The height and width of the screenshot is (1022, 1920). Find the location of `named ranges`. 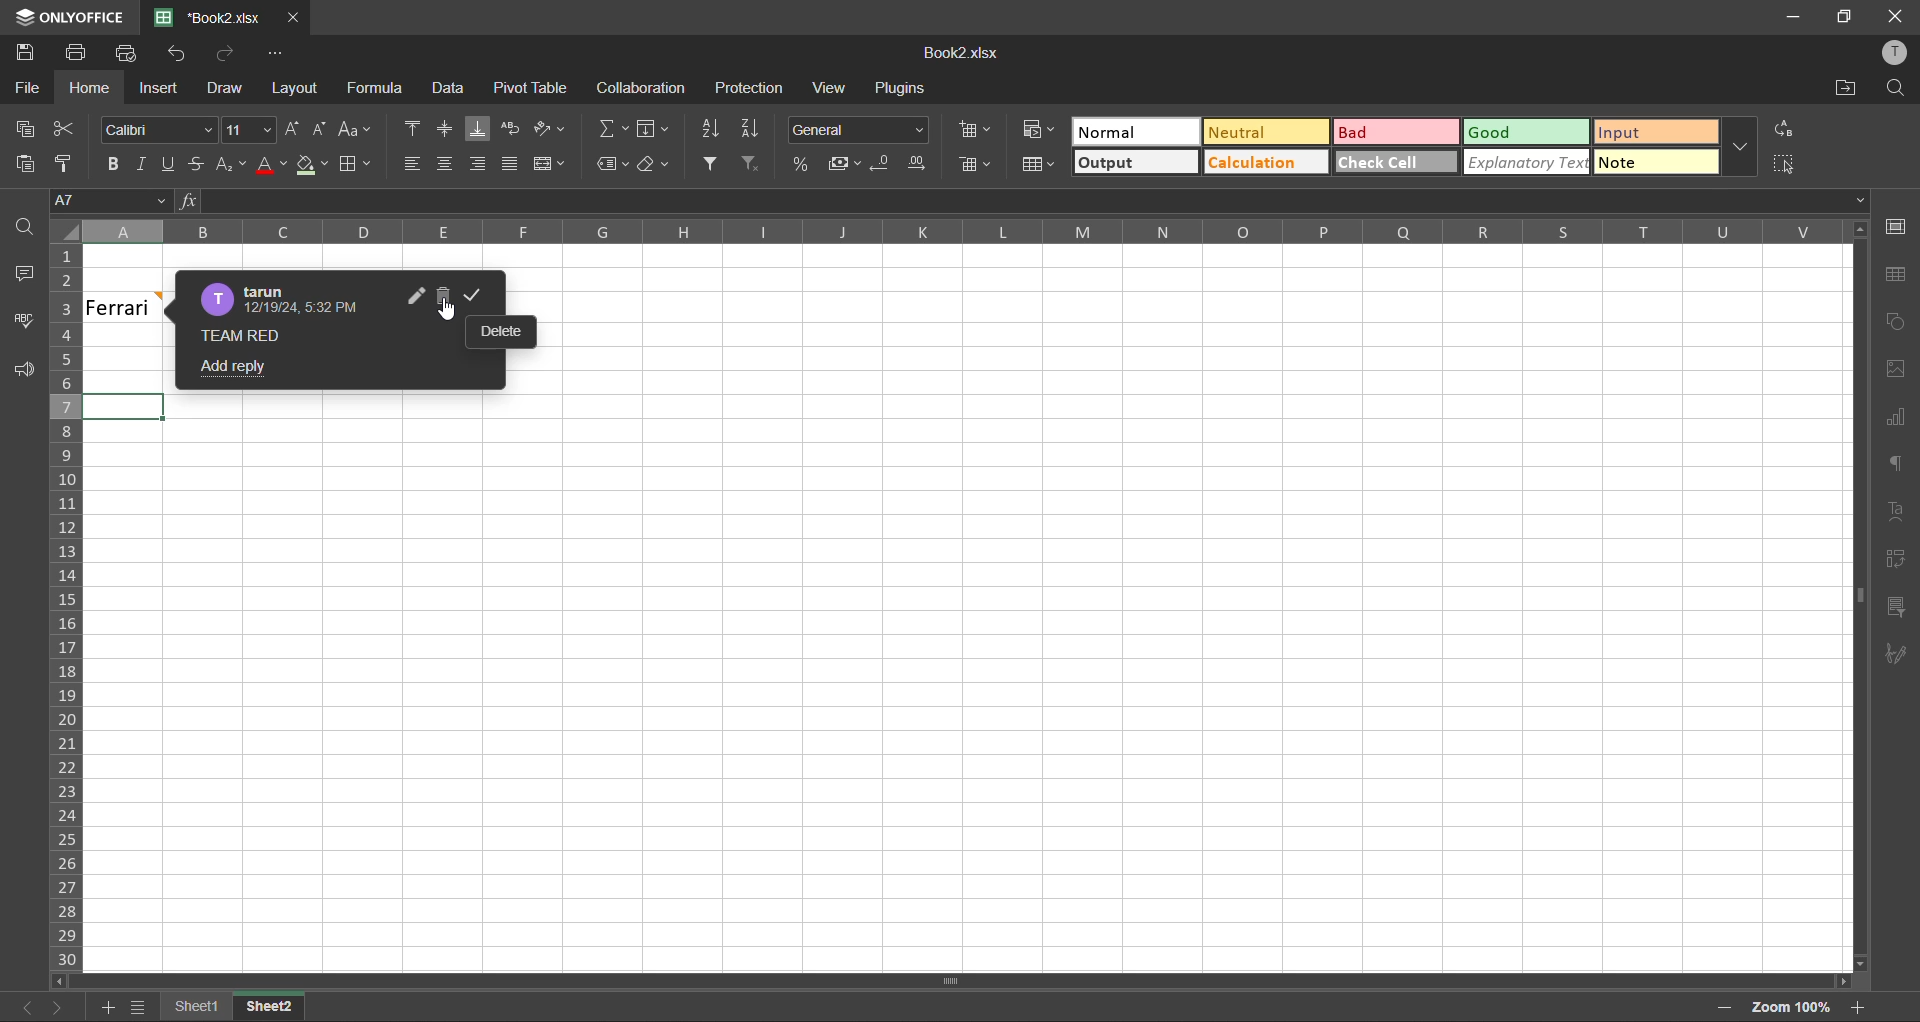

named ranges is located at coordinates (612, 165).